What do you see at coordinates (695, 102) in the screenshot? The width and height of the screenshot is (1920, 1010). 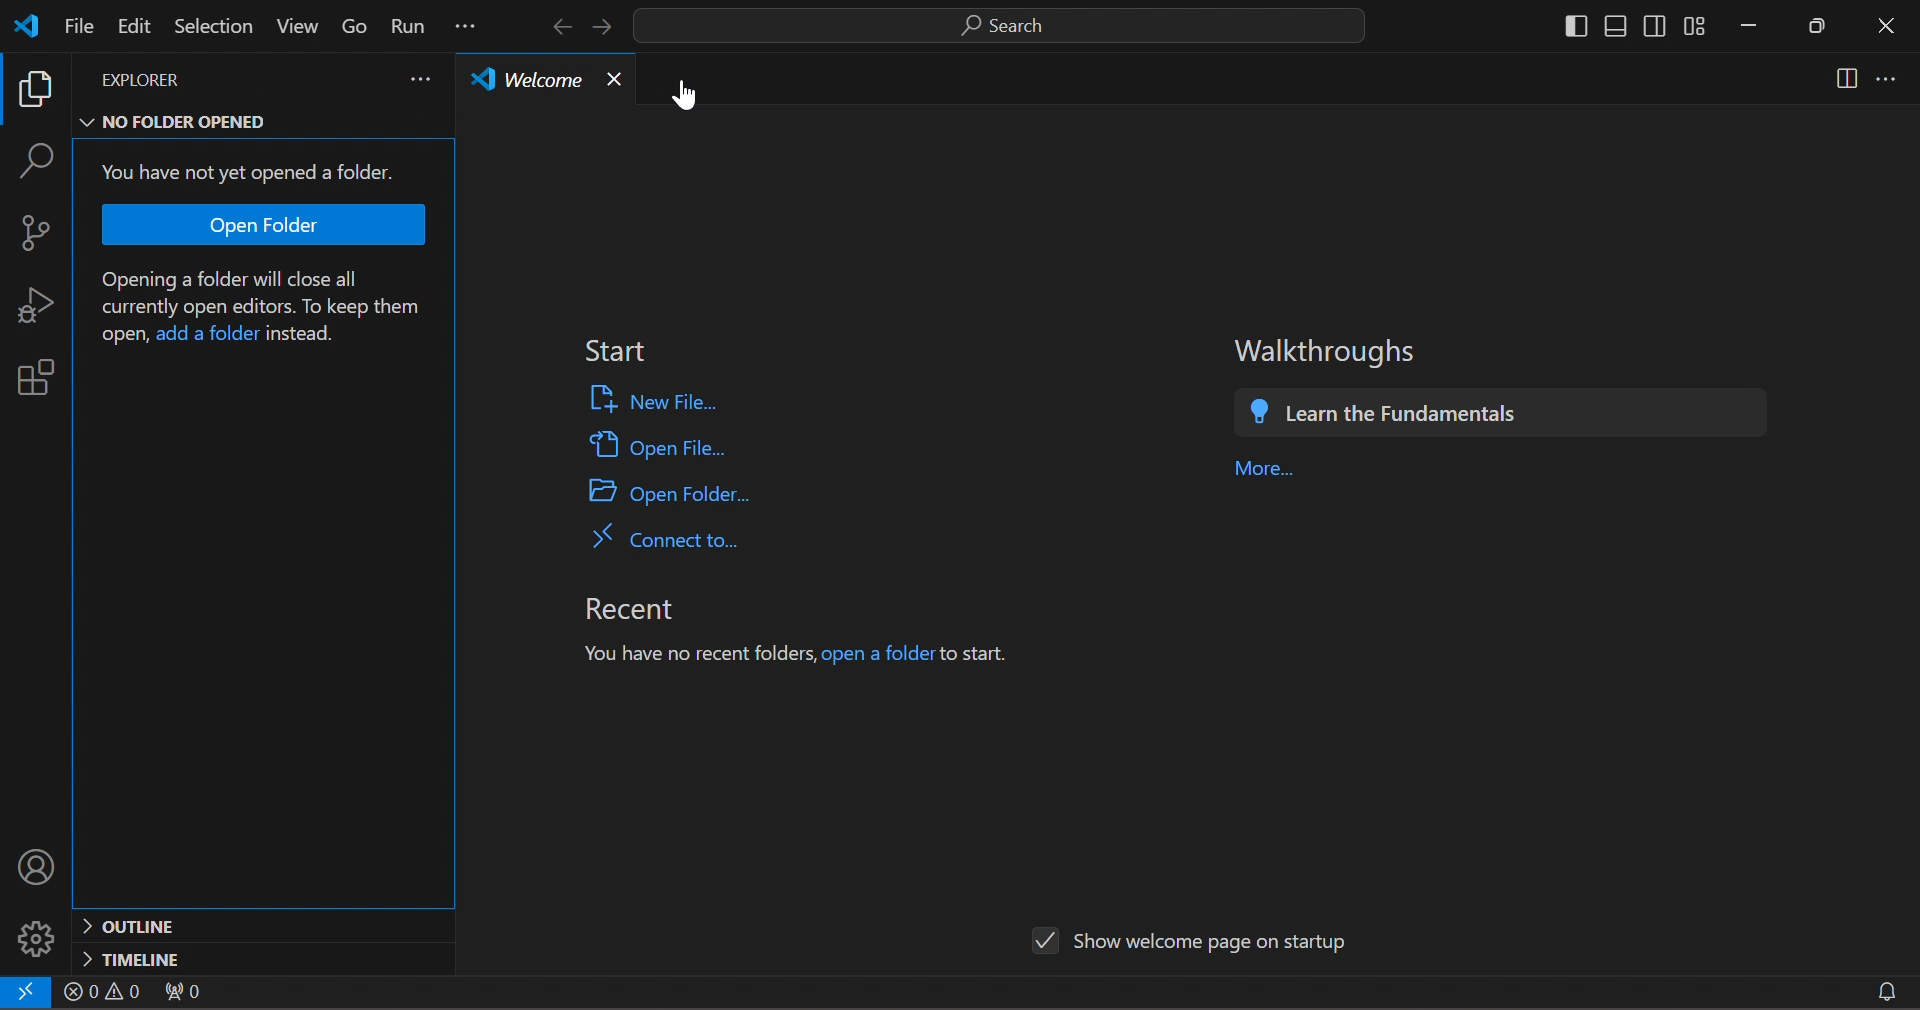 I see `mouse pointer` at bounding box center [695, 102].